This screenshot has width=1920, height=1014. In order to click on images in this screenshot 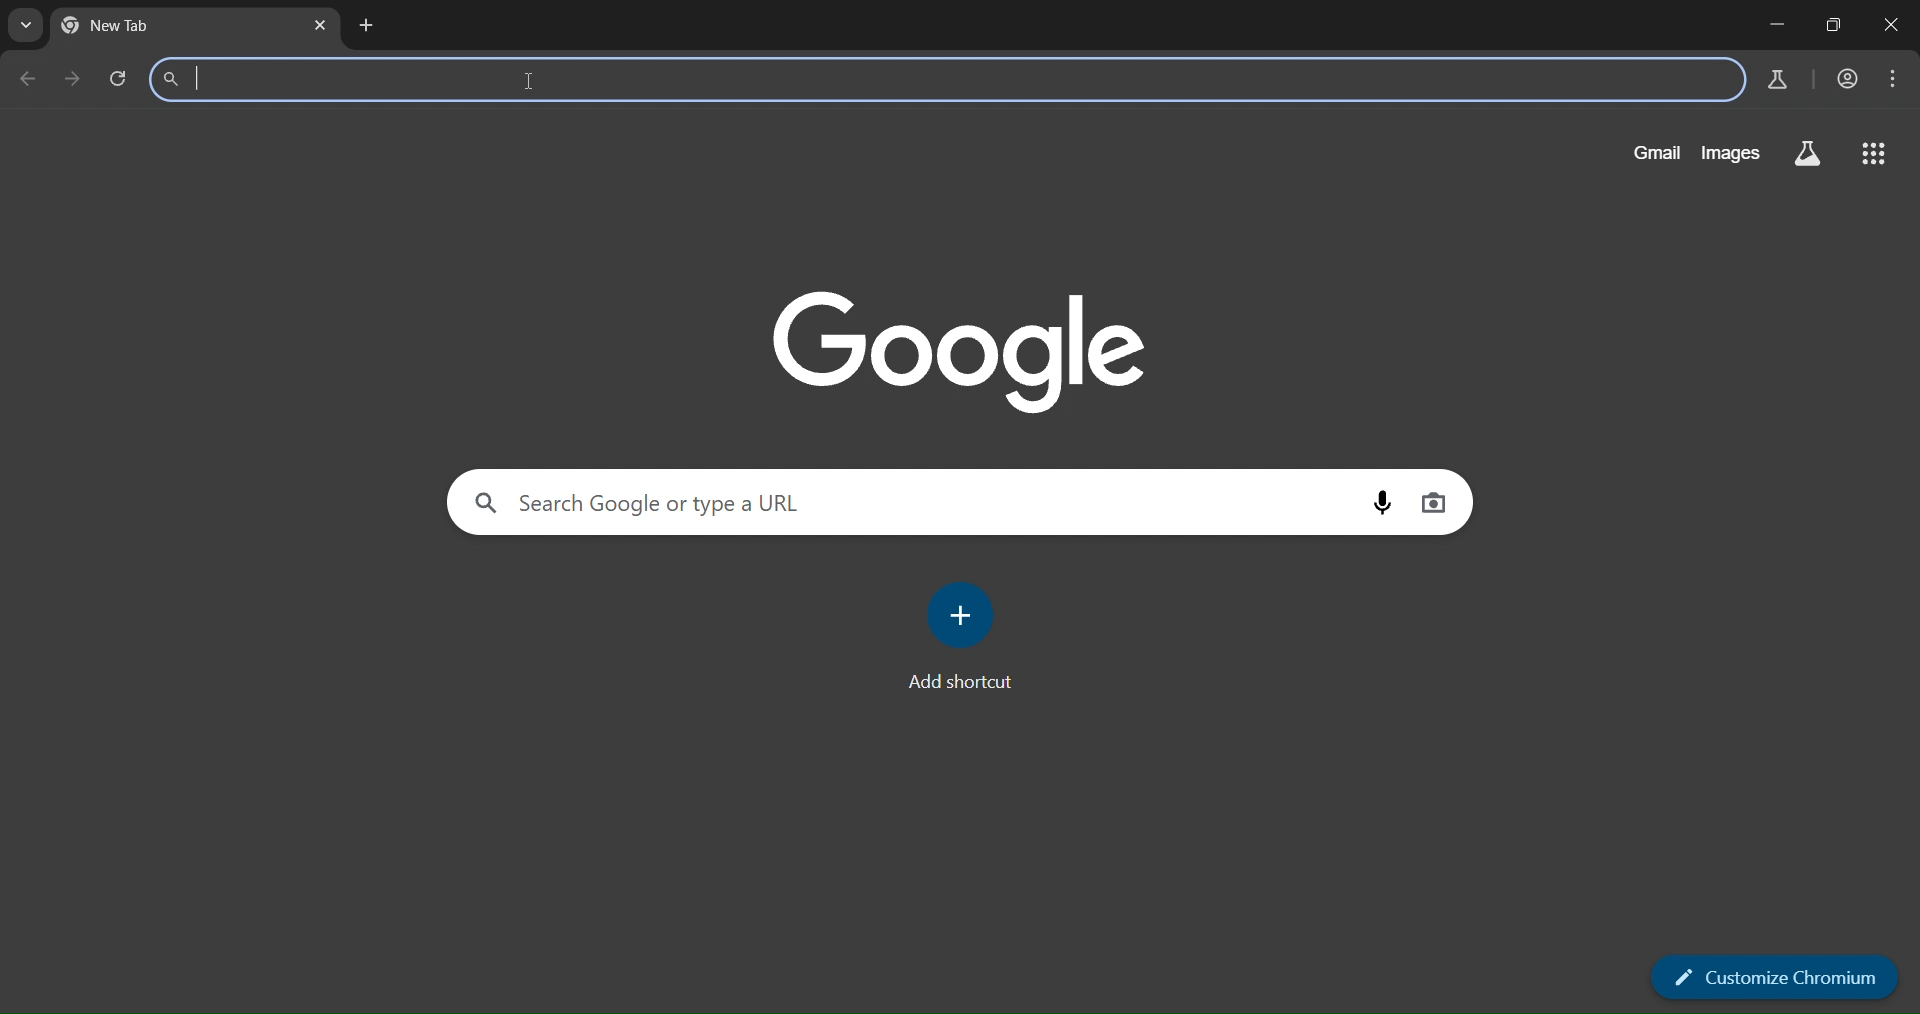, I will do `click(1729, 153)`.